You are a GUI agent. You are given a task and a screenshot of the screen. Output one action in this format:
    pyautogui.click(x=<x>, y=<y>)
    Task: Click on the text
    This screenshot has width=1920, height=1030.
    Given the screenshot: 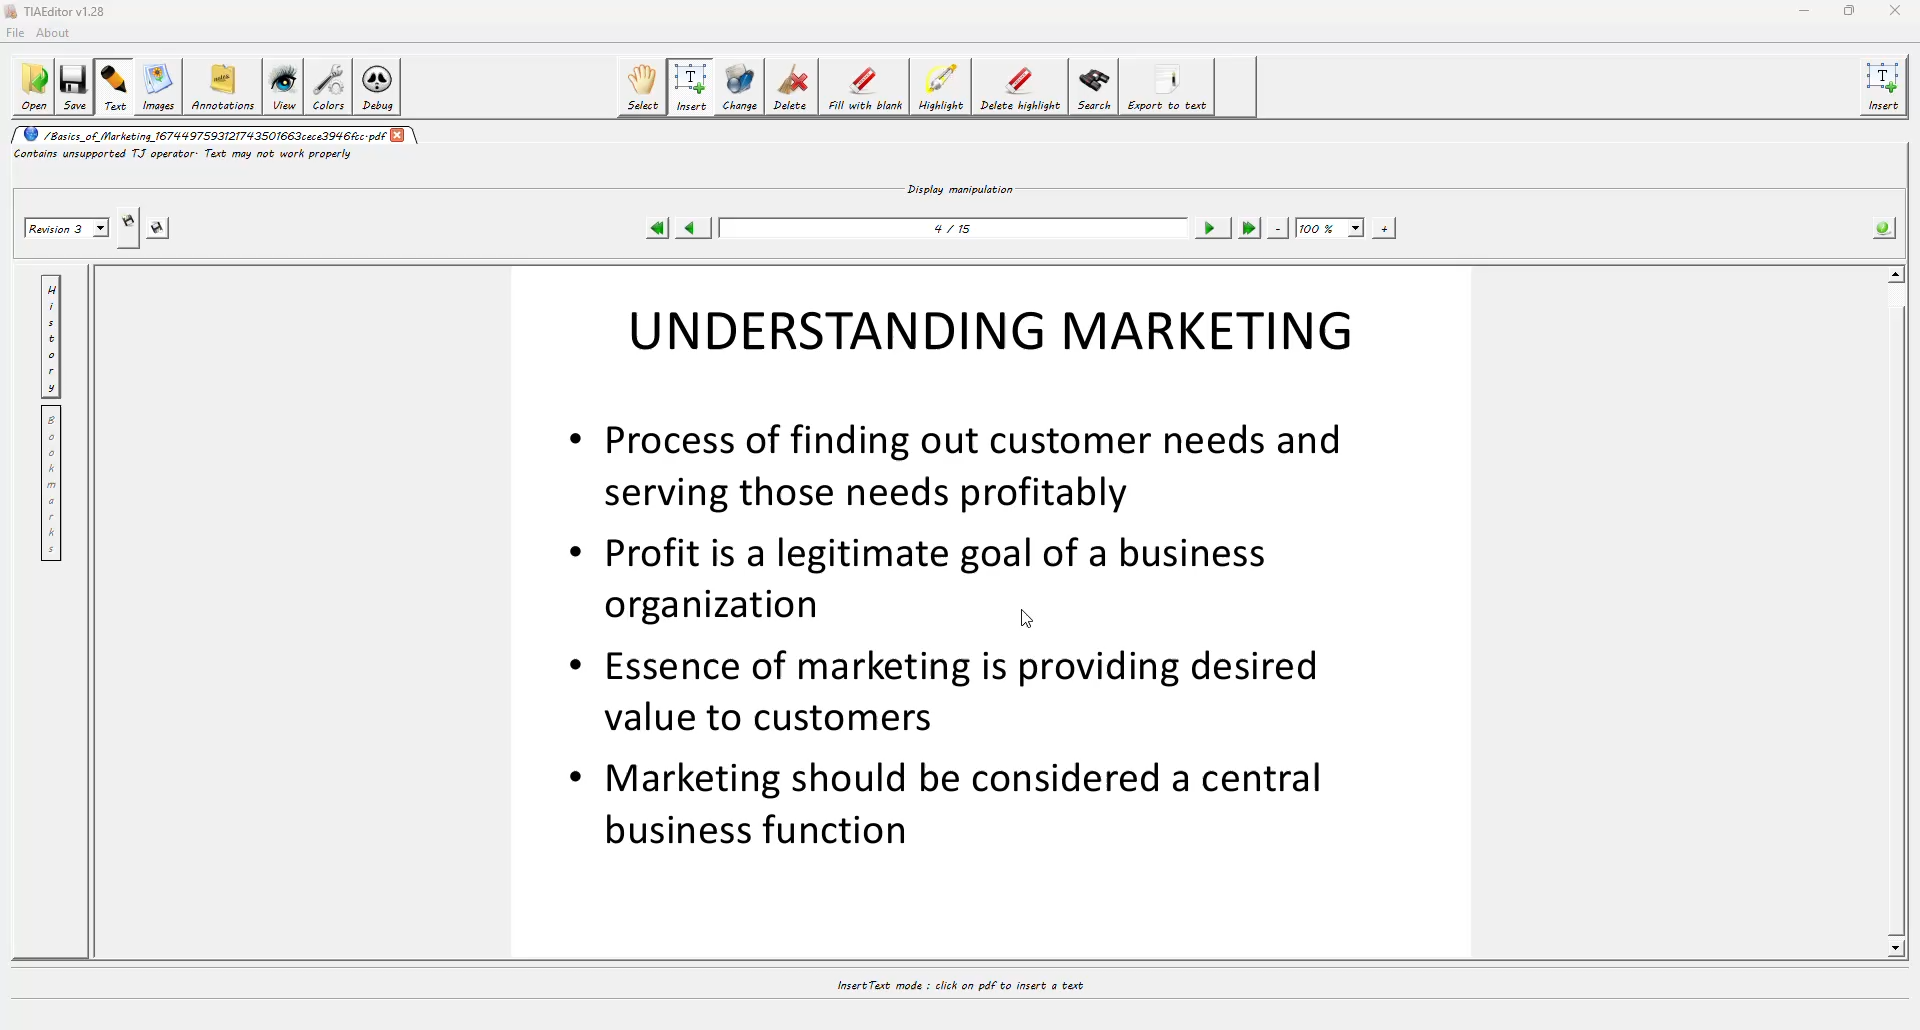 What is the action you would take?
    pyautogui.click(x=116, y=86)
    